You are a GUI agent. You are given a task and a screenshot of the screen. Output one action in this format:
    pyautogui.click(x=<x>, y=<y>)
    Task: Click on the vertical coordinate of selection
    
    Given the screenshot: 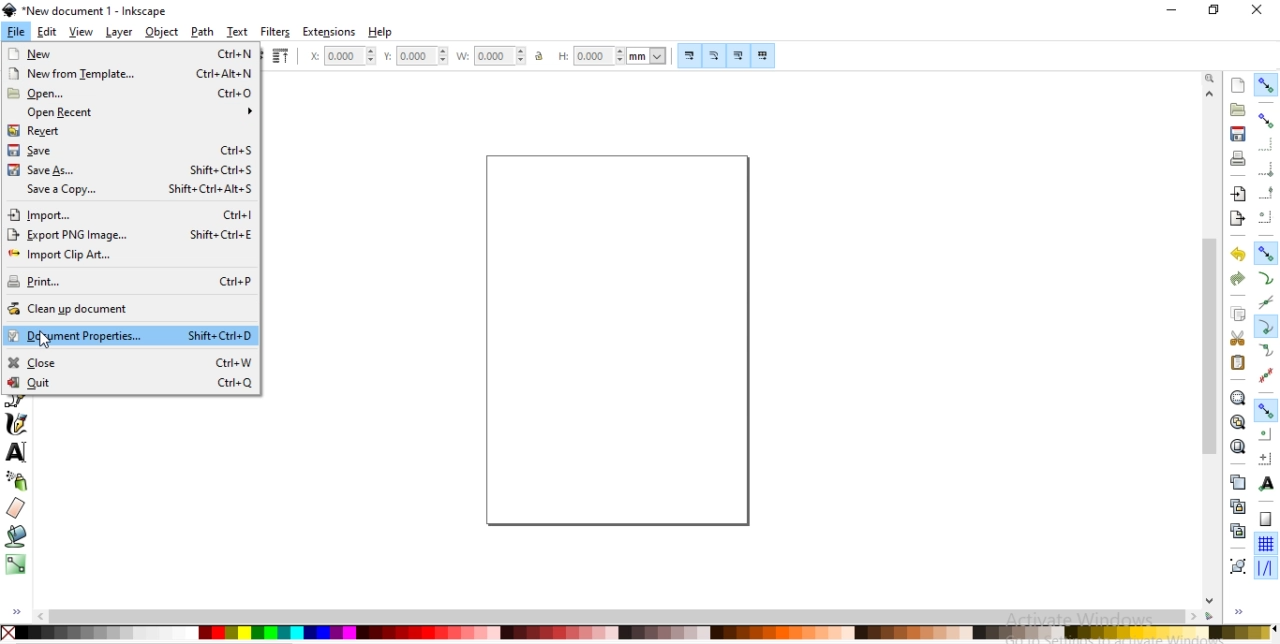 What is the action you would take?
    pyautogui.click(x=418, y=56)
    